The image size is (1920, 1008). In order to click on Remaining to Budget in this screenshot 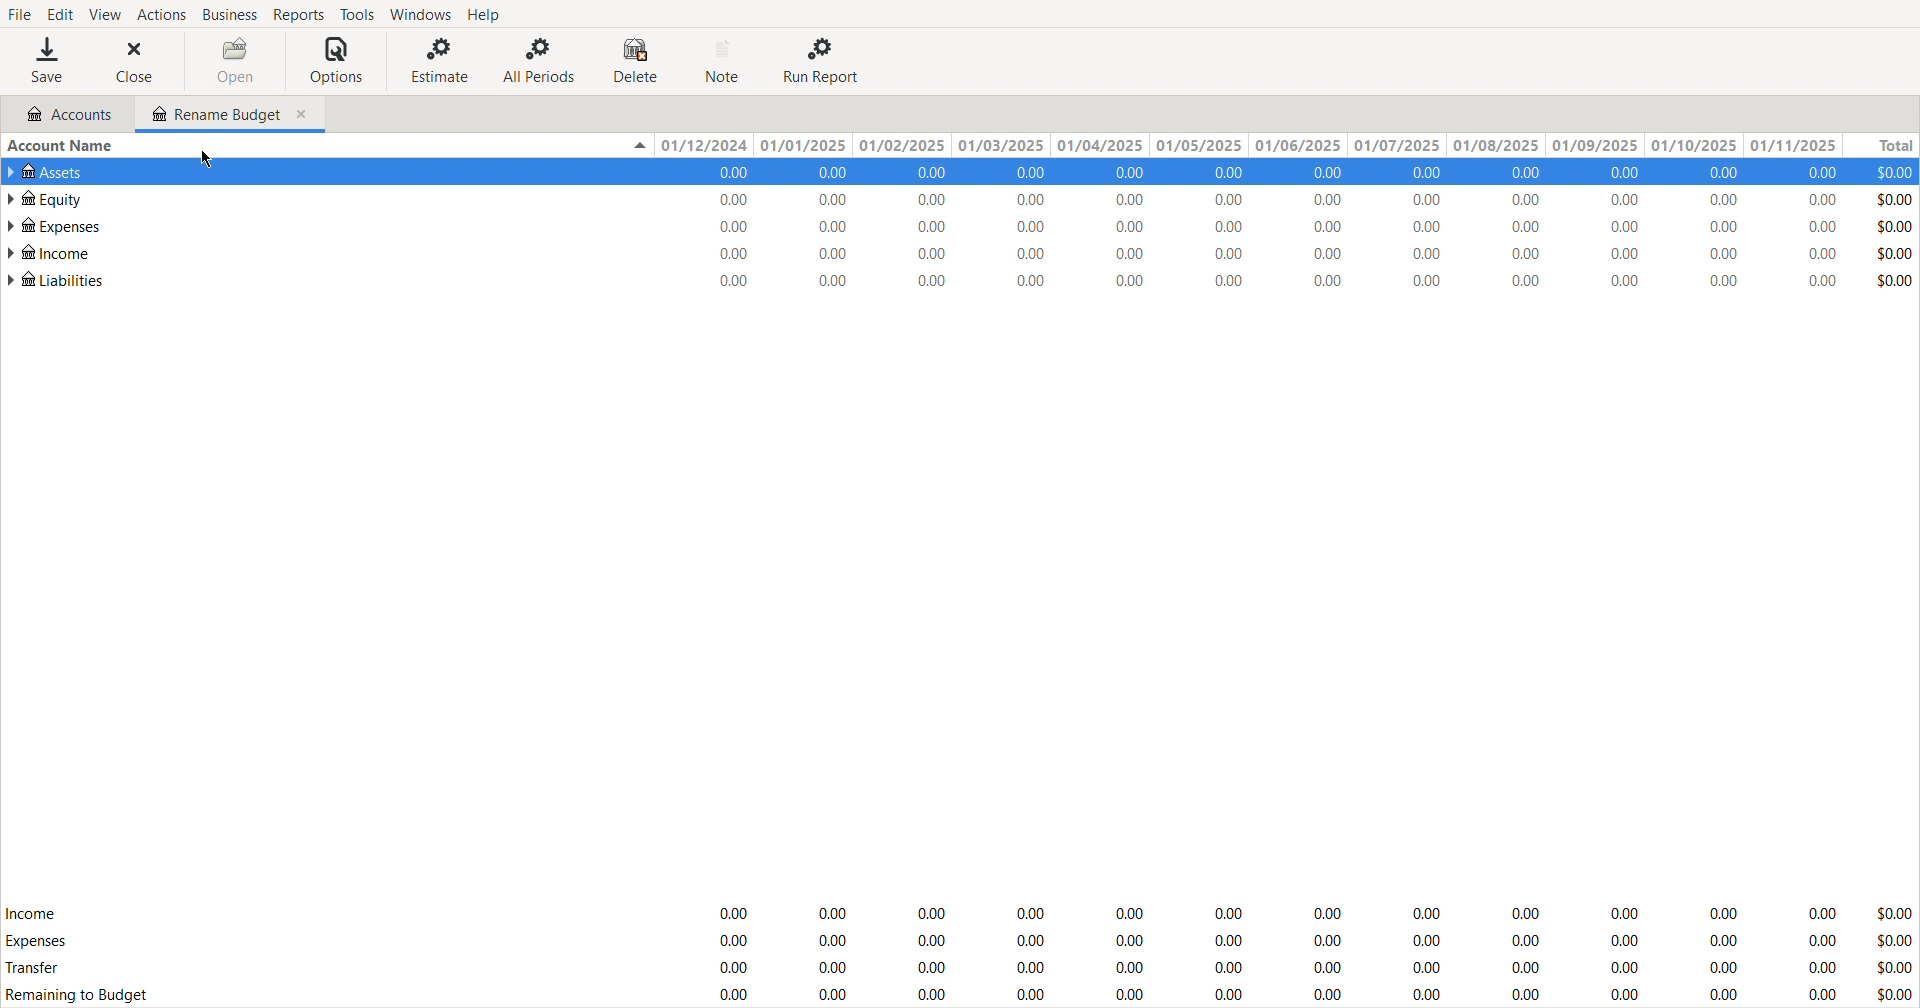, I will do `click(80, 996)`.